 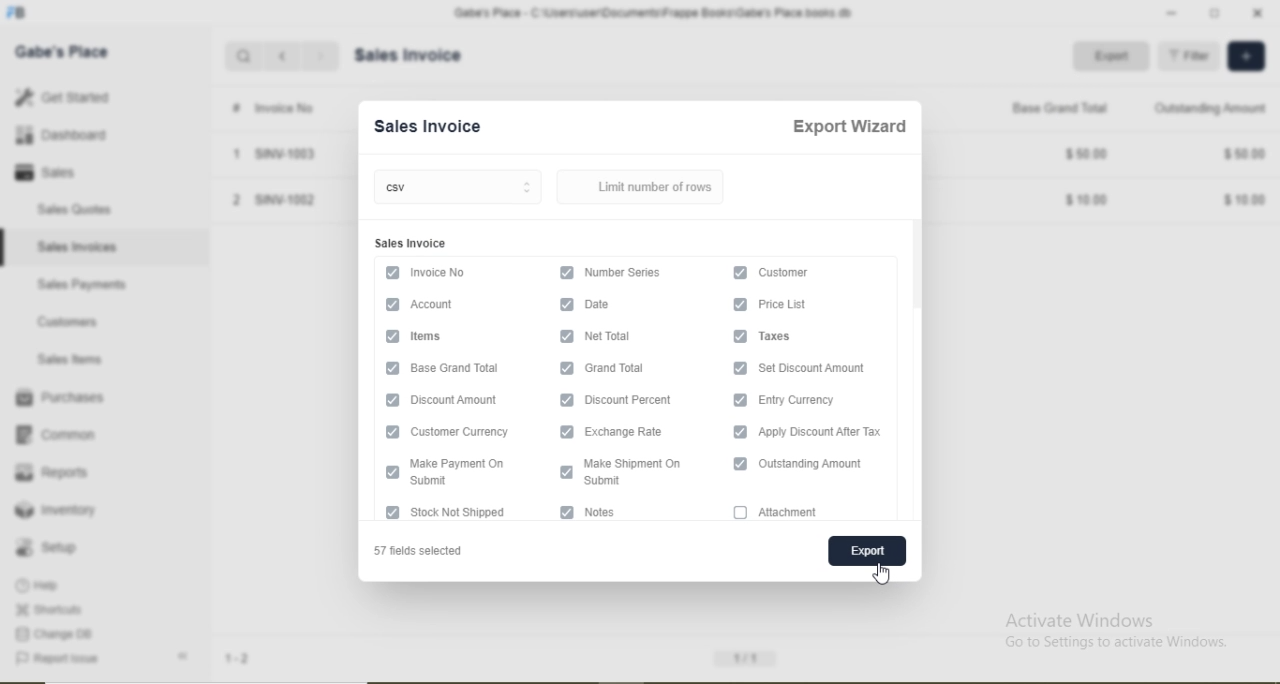 I want to click on checkbox, so click(x=391, y=367).